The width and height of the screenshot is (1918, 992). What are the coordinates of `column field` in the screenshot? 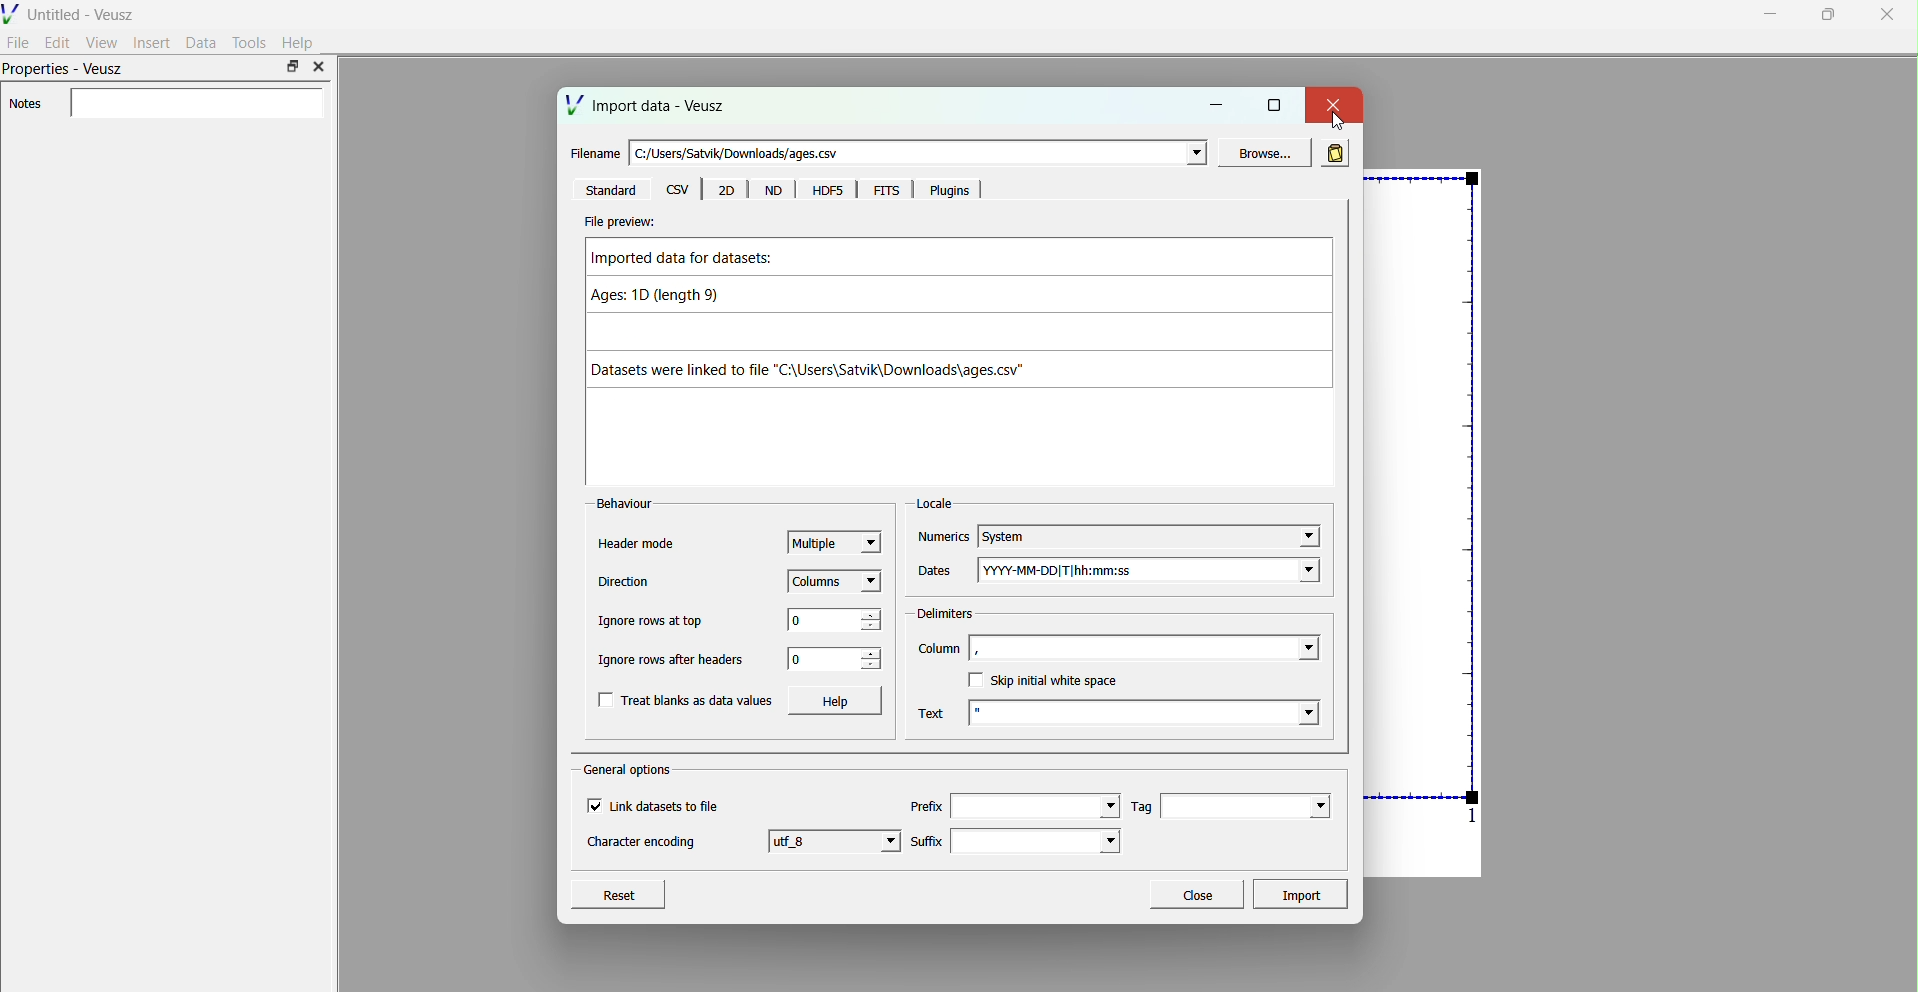 It's located at (1147, 648).